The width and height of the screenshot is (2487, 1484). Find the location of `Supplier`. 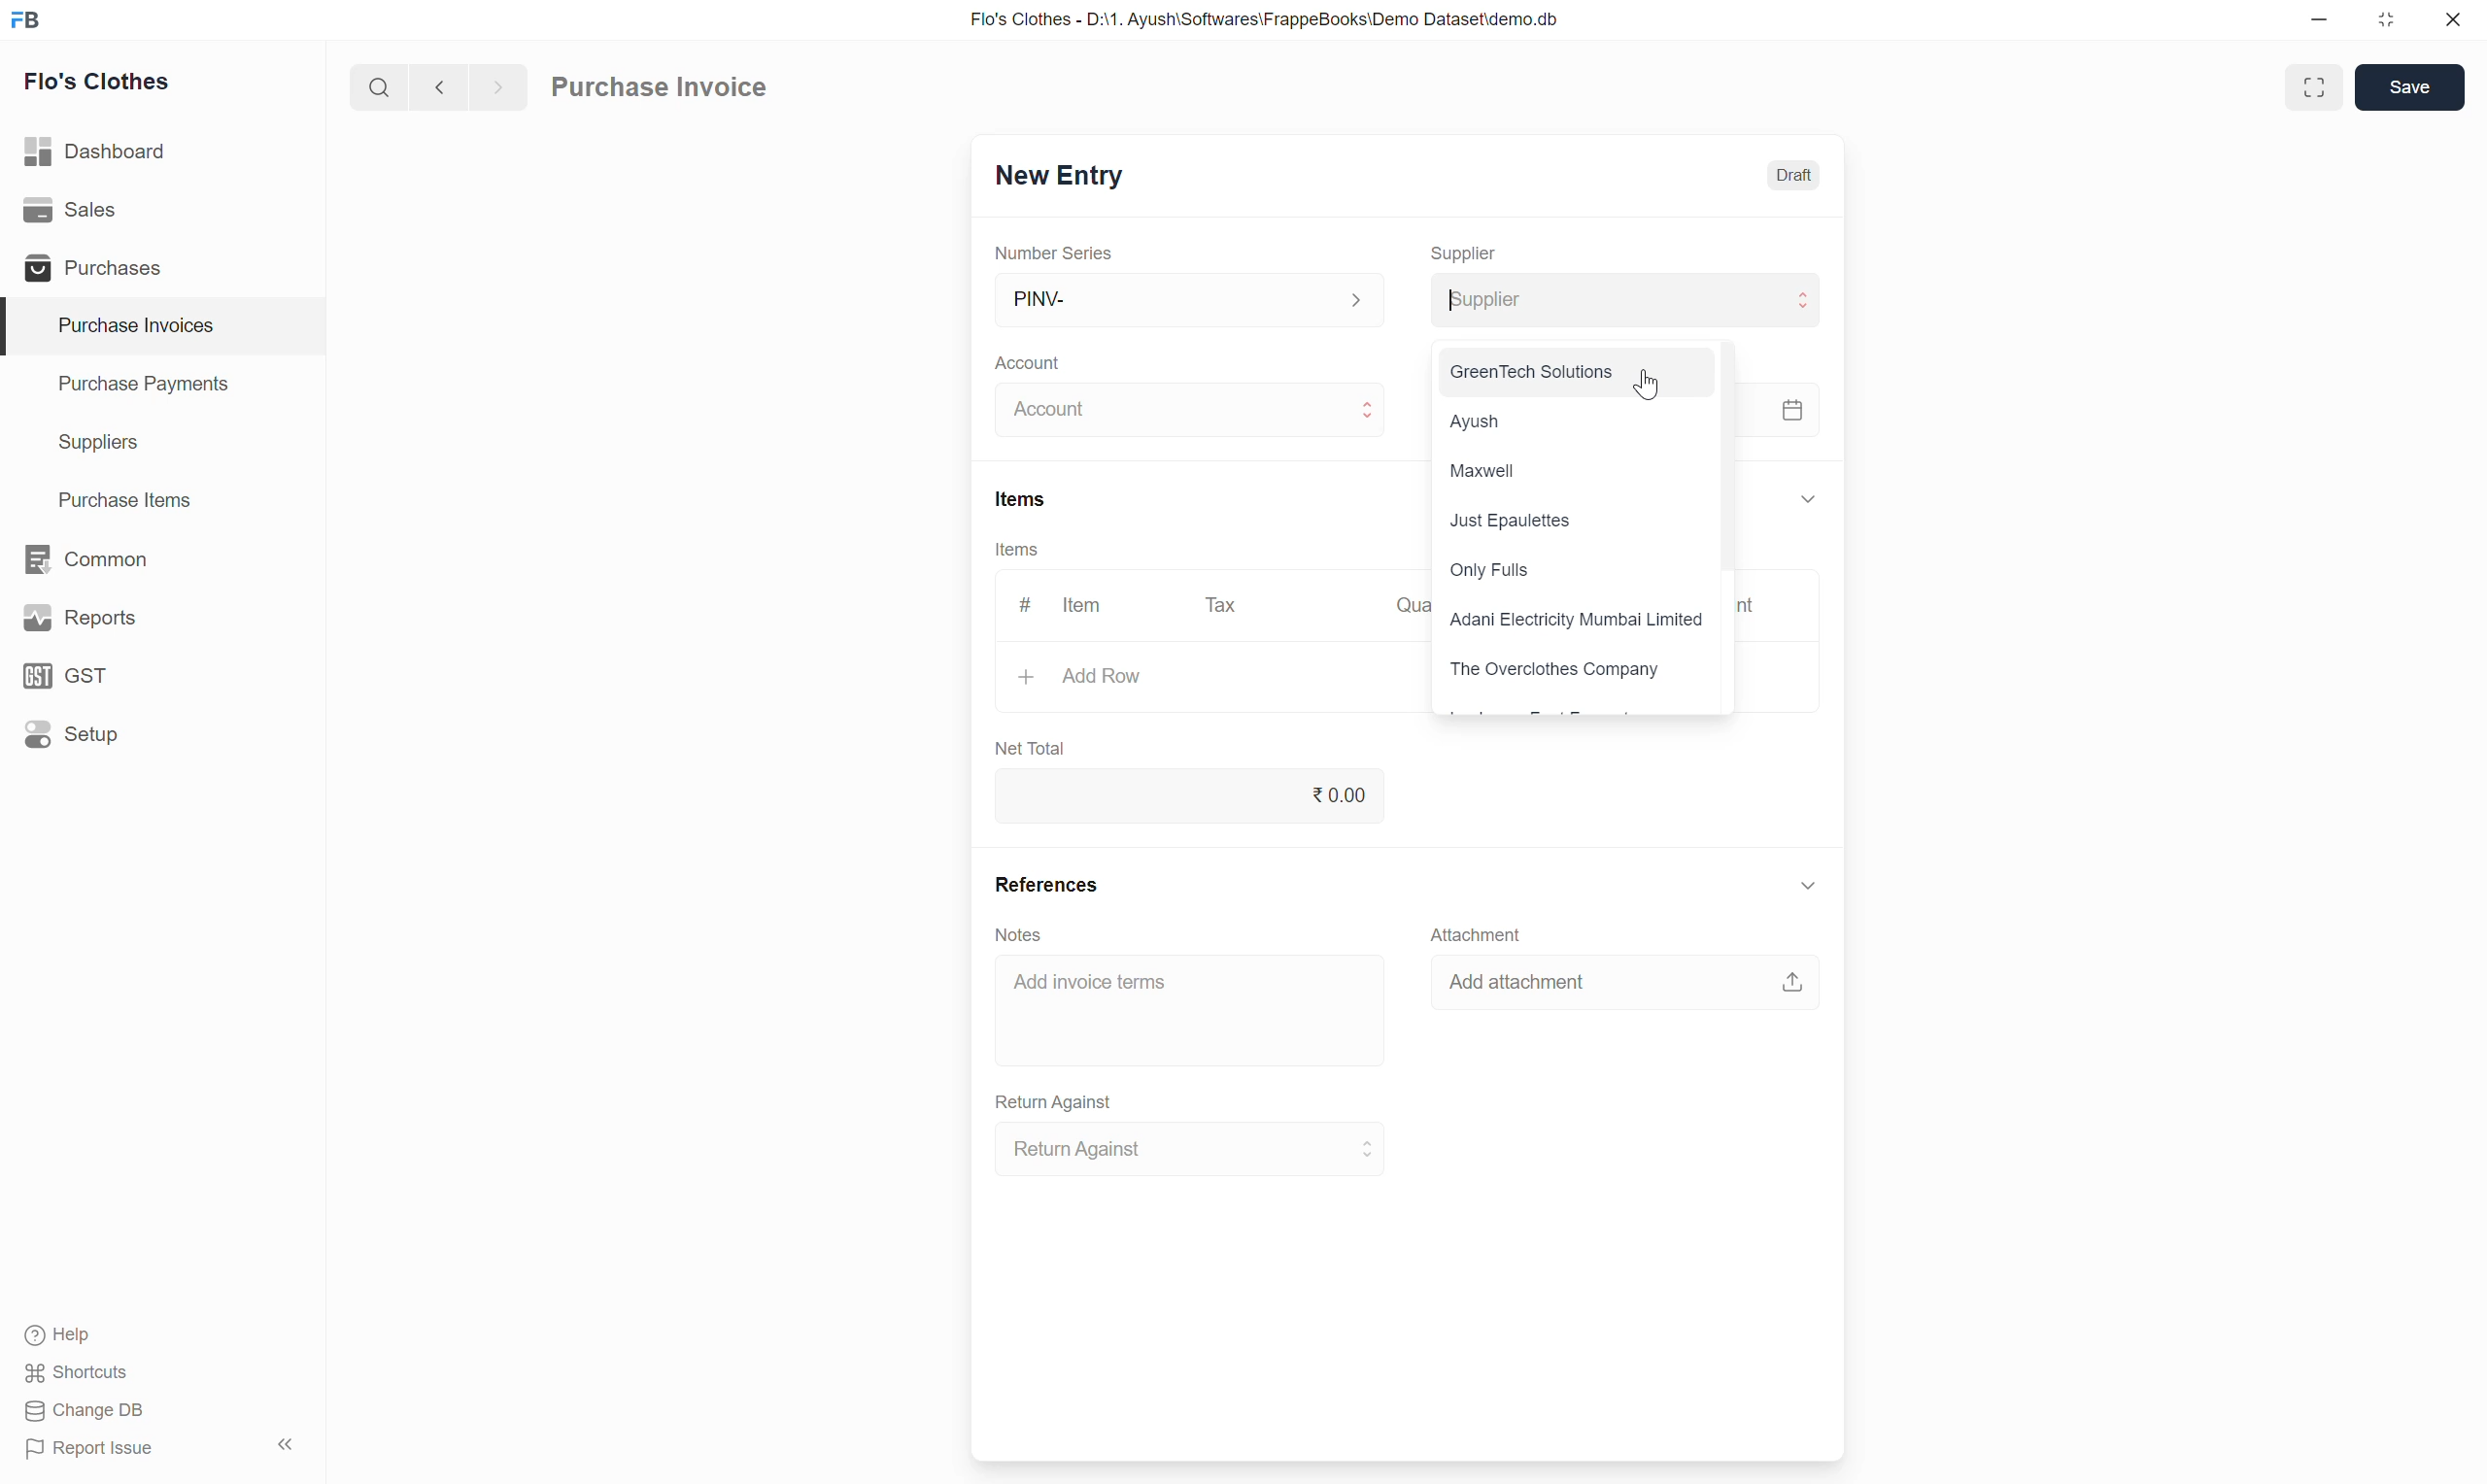

Supplier is located at coordinates (1627, 300).